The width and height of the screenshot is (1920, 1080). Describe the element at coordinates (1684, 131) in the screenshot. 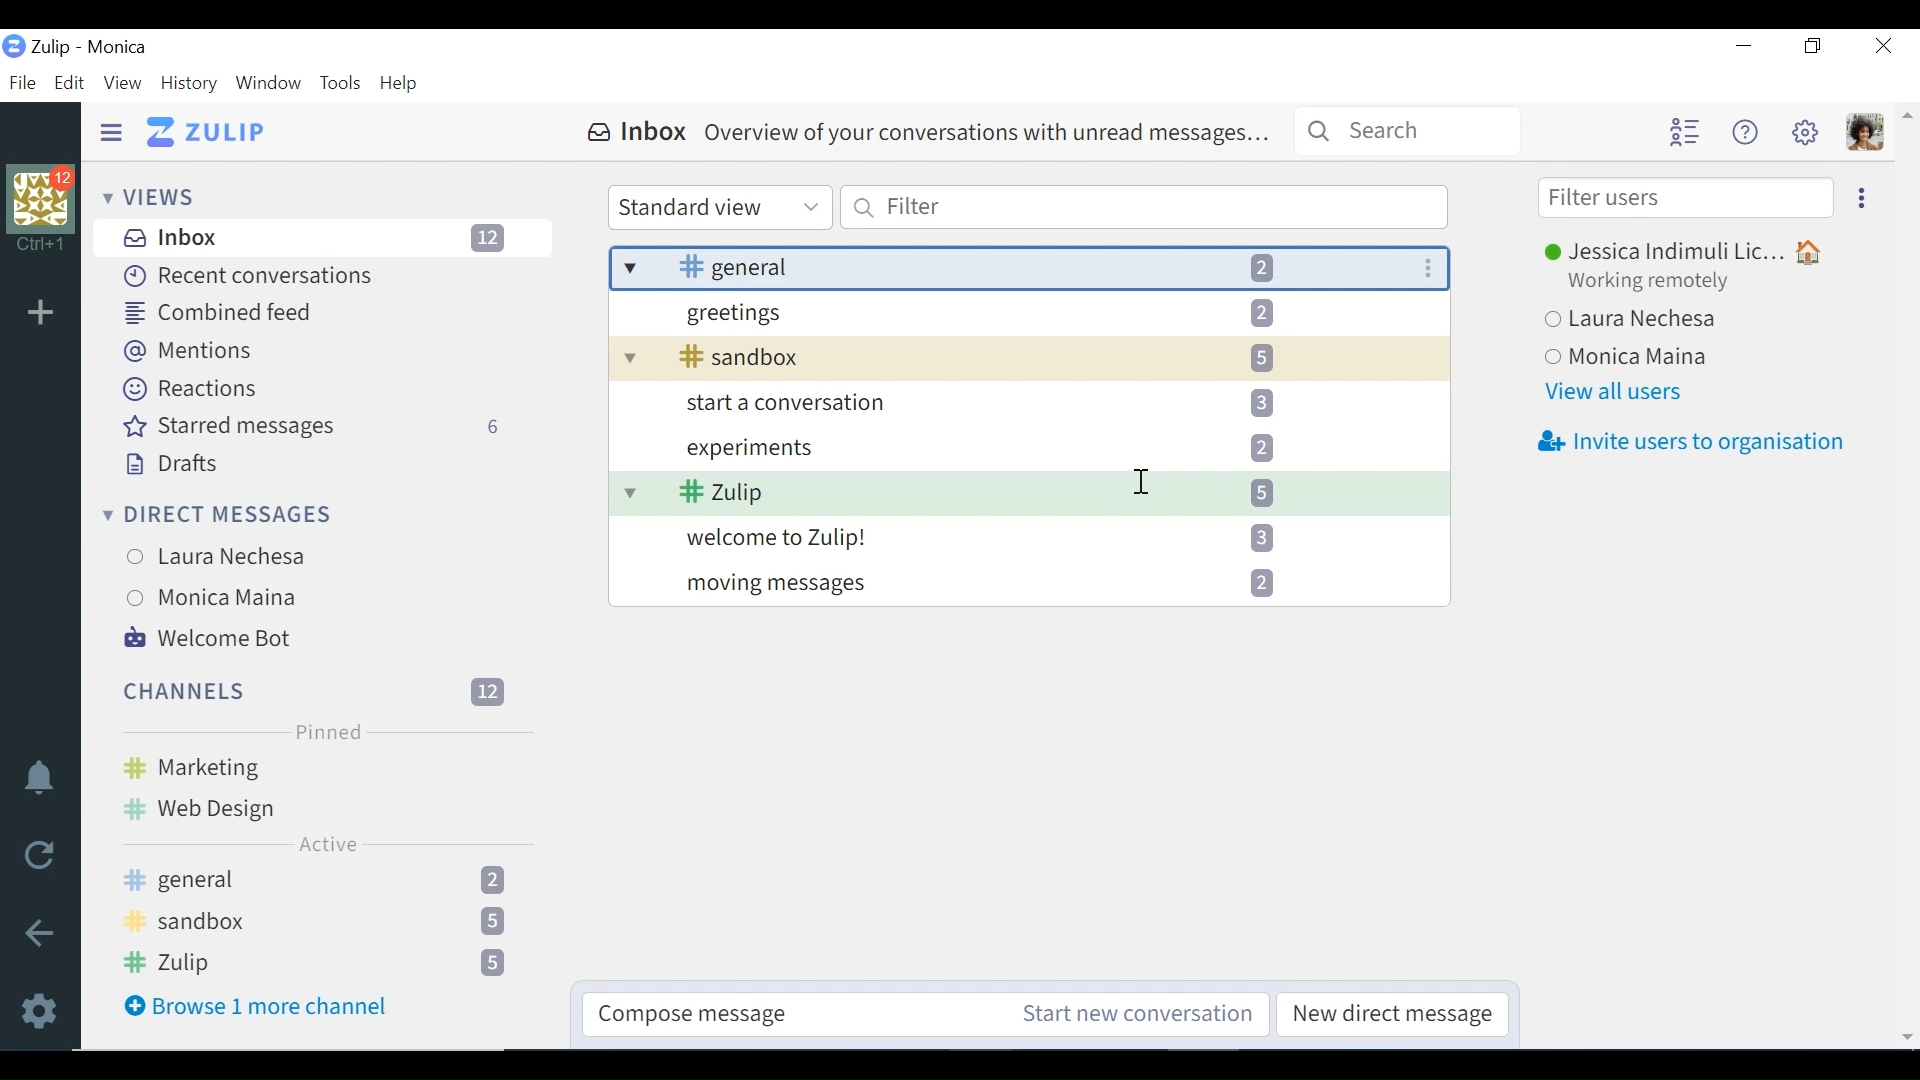

I see `Hide user list` at that location.